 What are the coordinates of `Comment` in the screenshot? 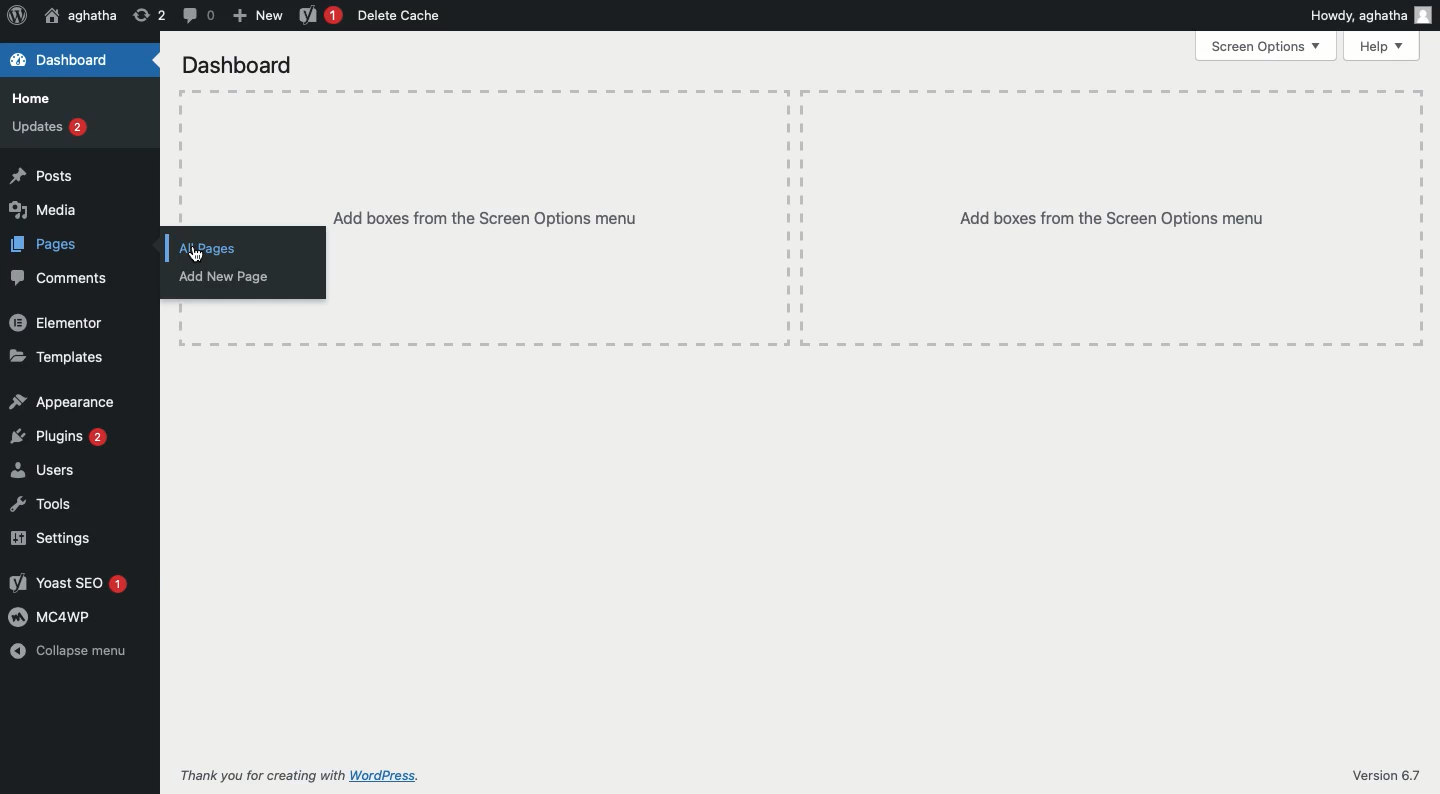 It's located at (199, 16).